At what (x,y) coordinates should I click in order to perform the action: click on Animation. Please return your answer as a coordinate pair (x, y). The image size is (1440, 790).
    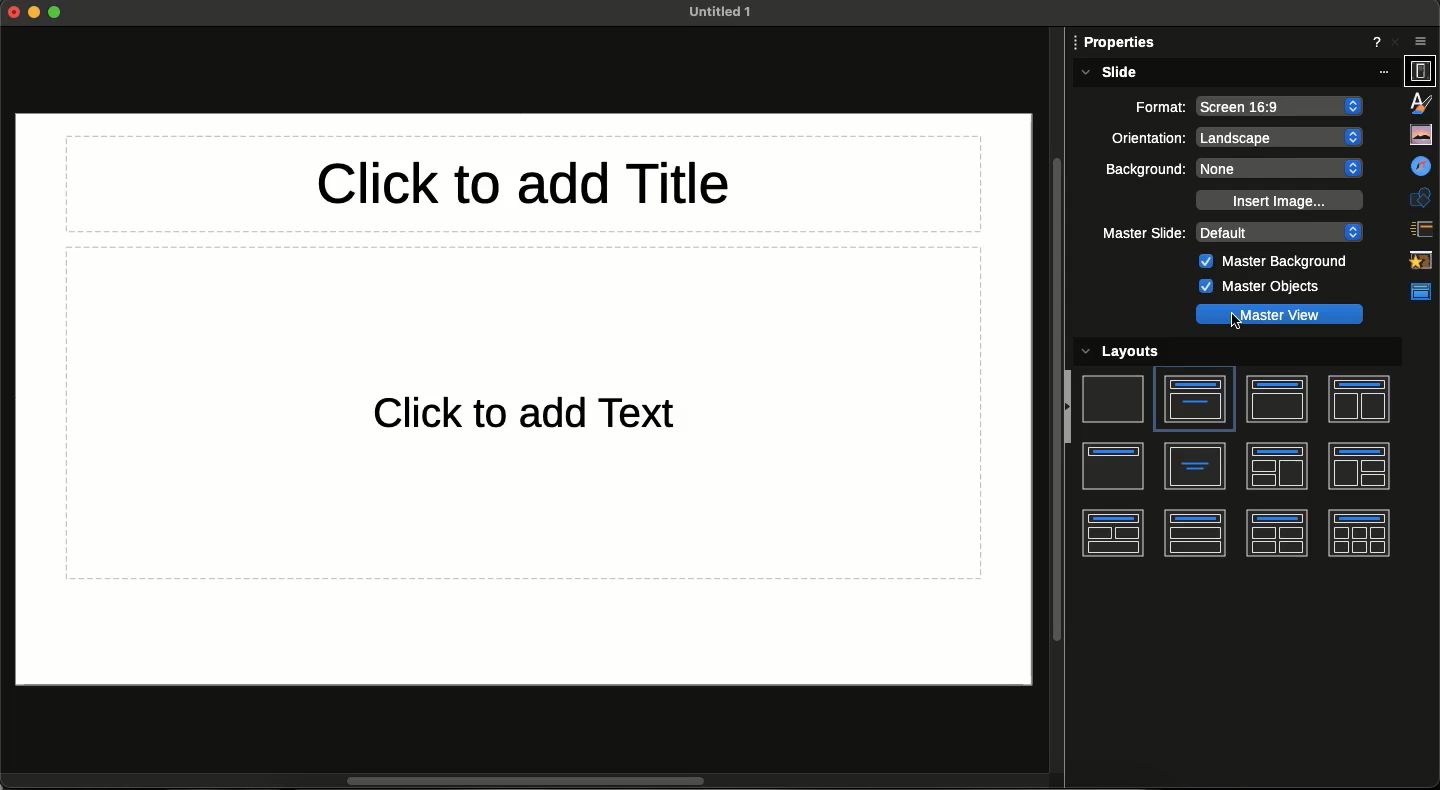
    Looking at the image, I should click on (1421, 261).